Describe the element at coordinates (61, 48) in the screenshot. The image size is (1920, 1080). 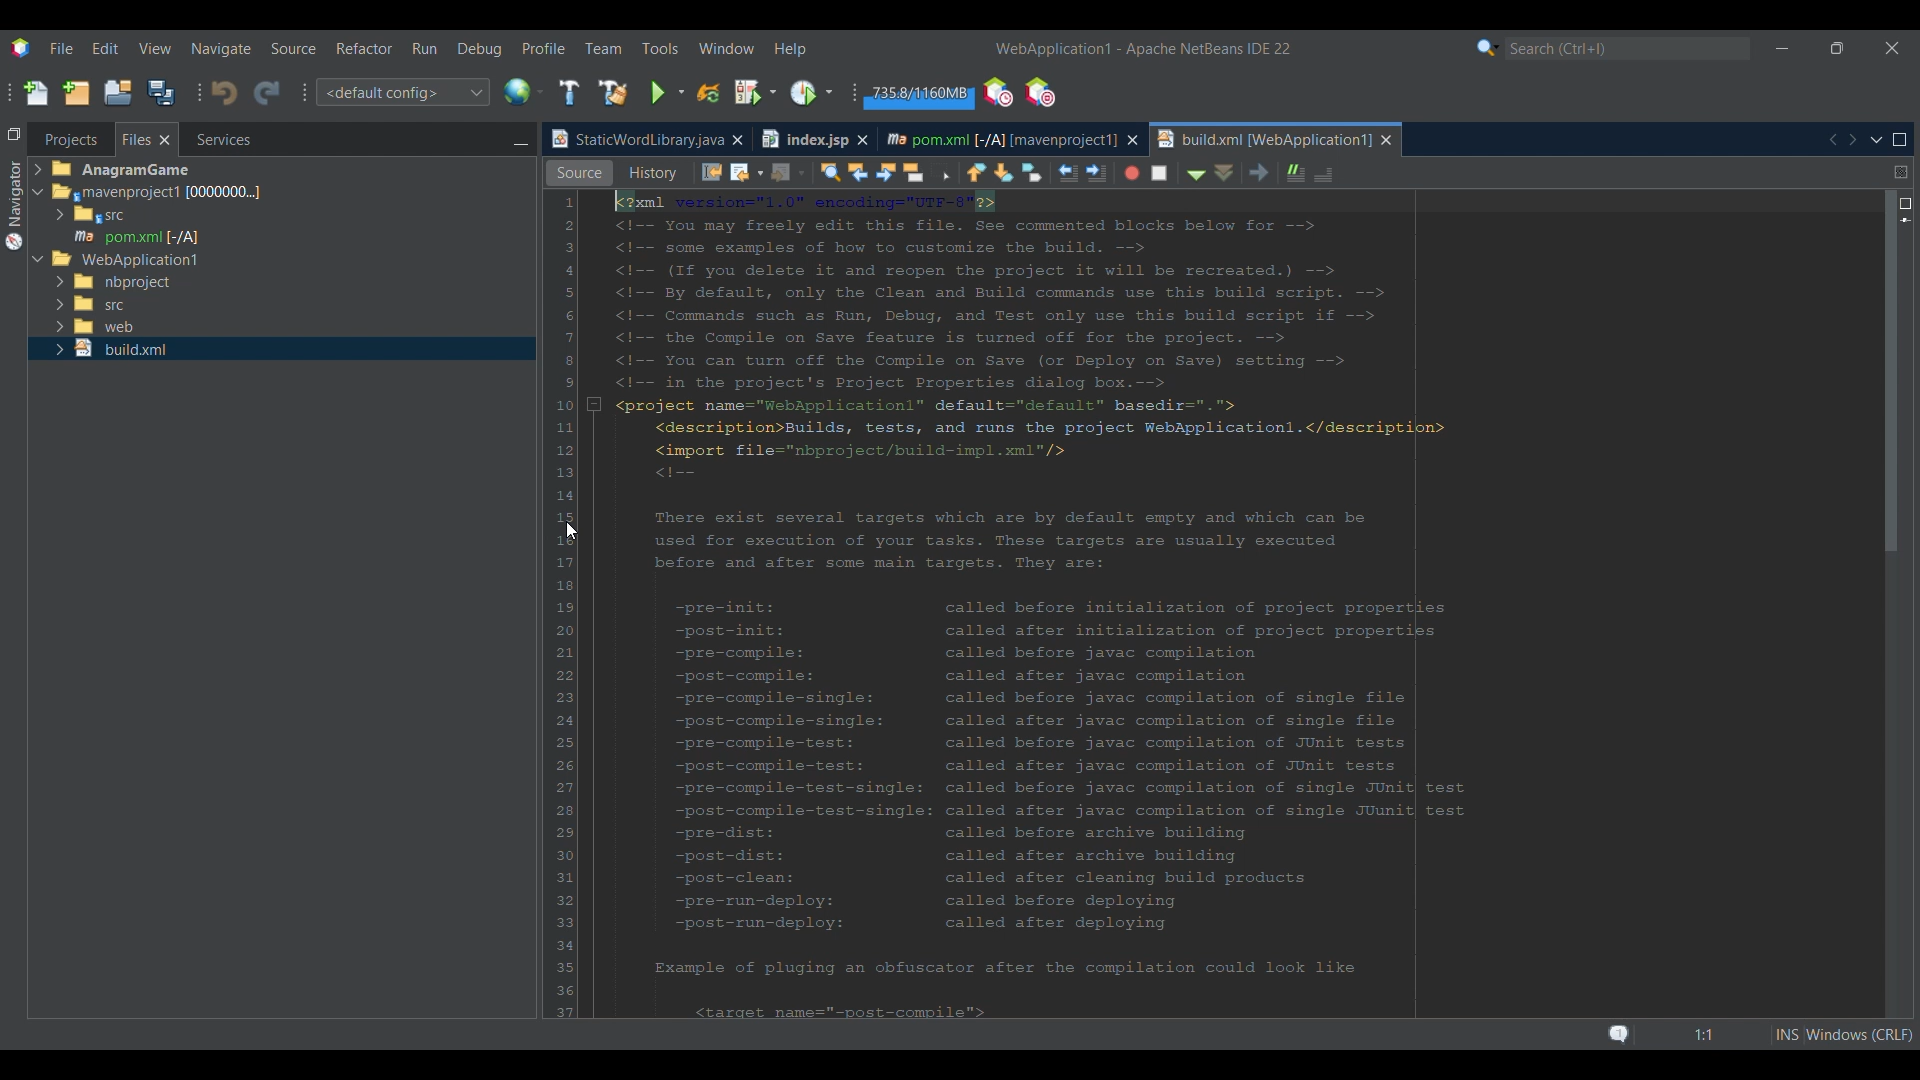
I see `File menu` at that location.